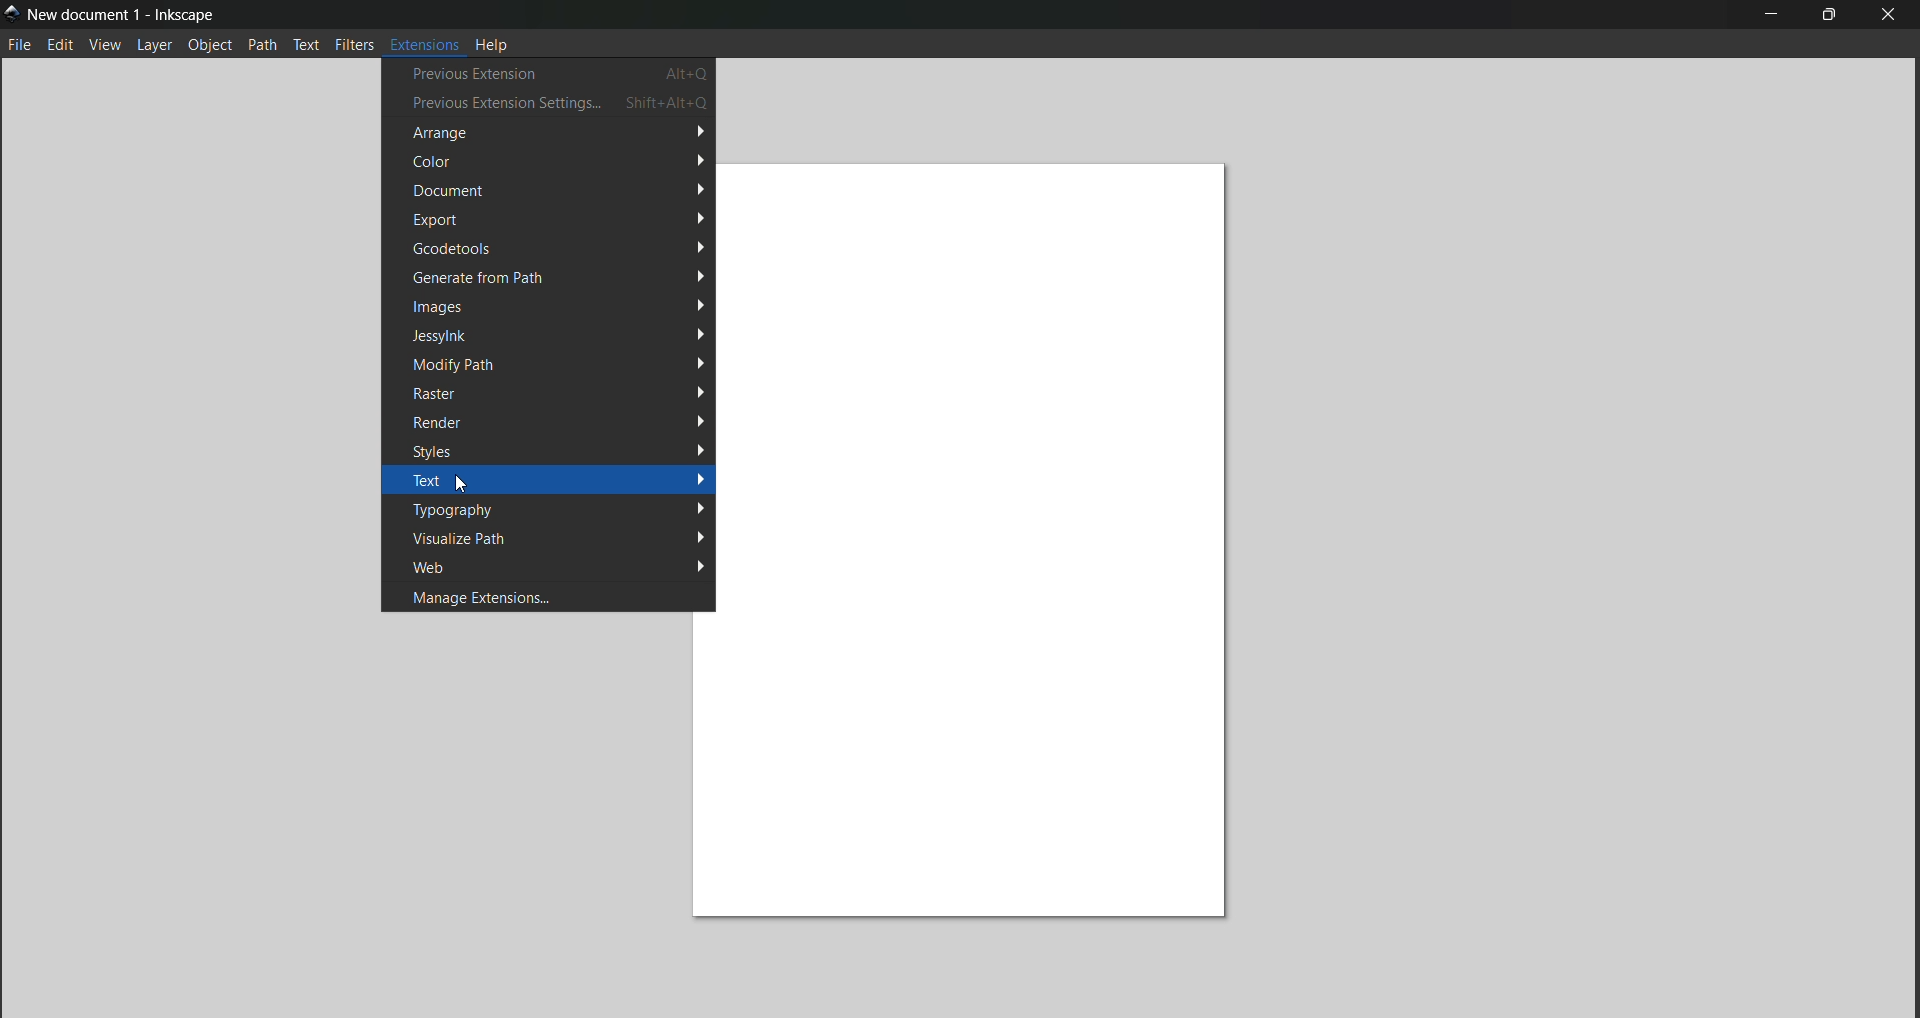 The image size is (1920, 1018). Describe the element at coordinates (1771, 15) in the screenshot. I see `minimize` at that location.